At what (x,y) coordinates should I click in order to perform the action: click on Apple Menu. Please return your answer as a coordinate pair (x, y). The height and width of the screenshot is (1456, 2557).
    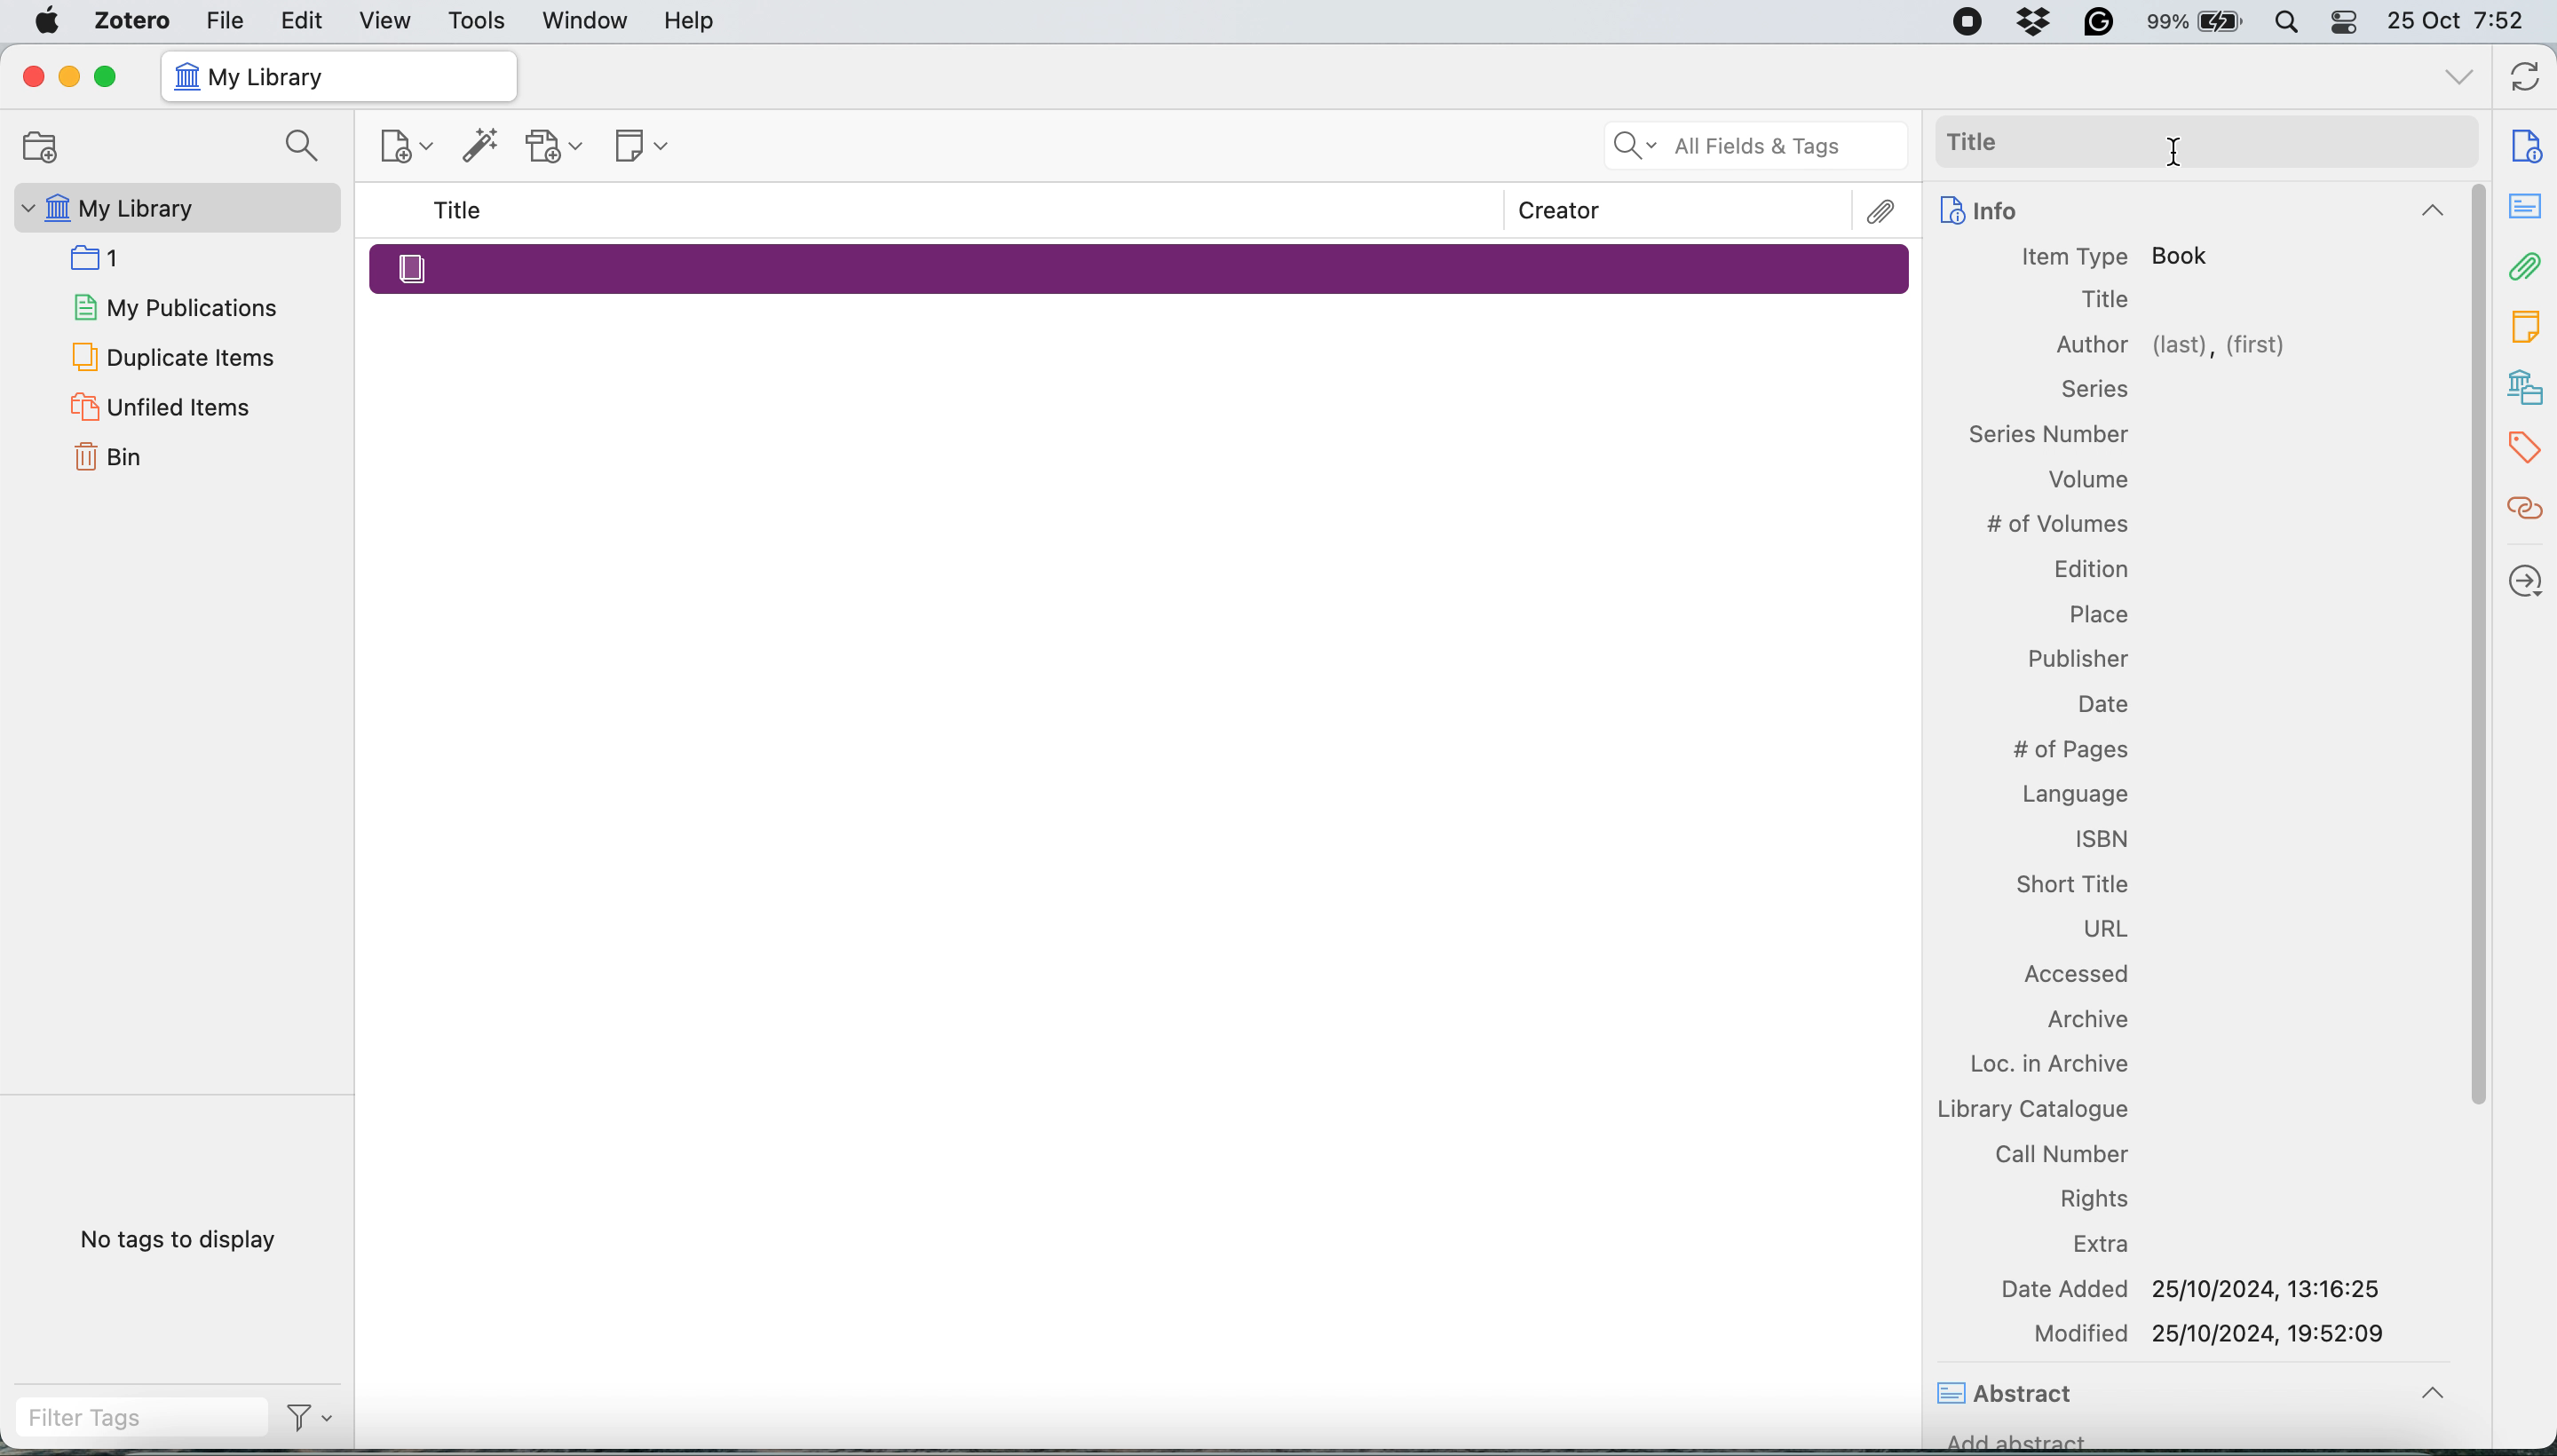
    Looking at the image, I should click on (51, 21).